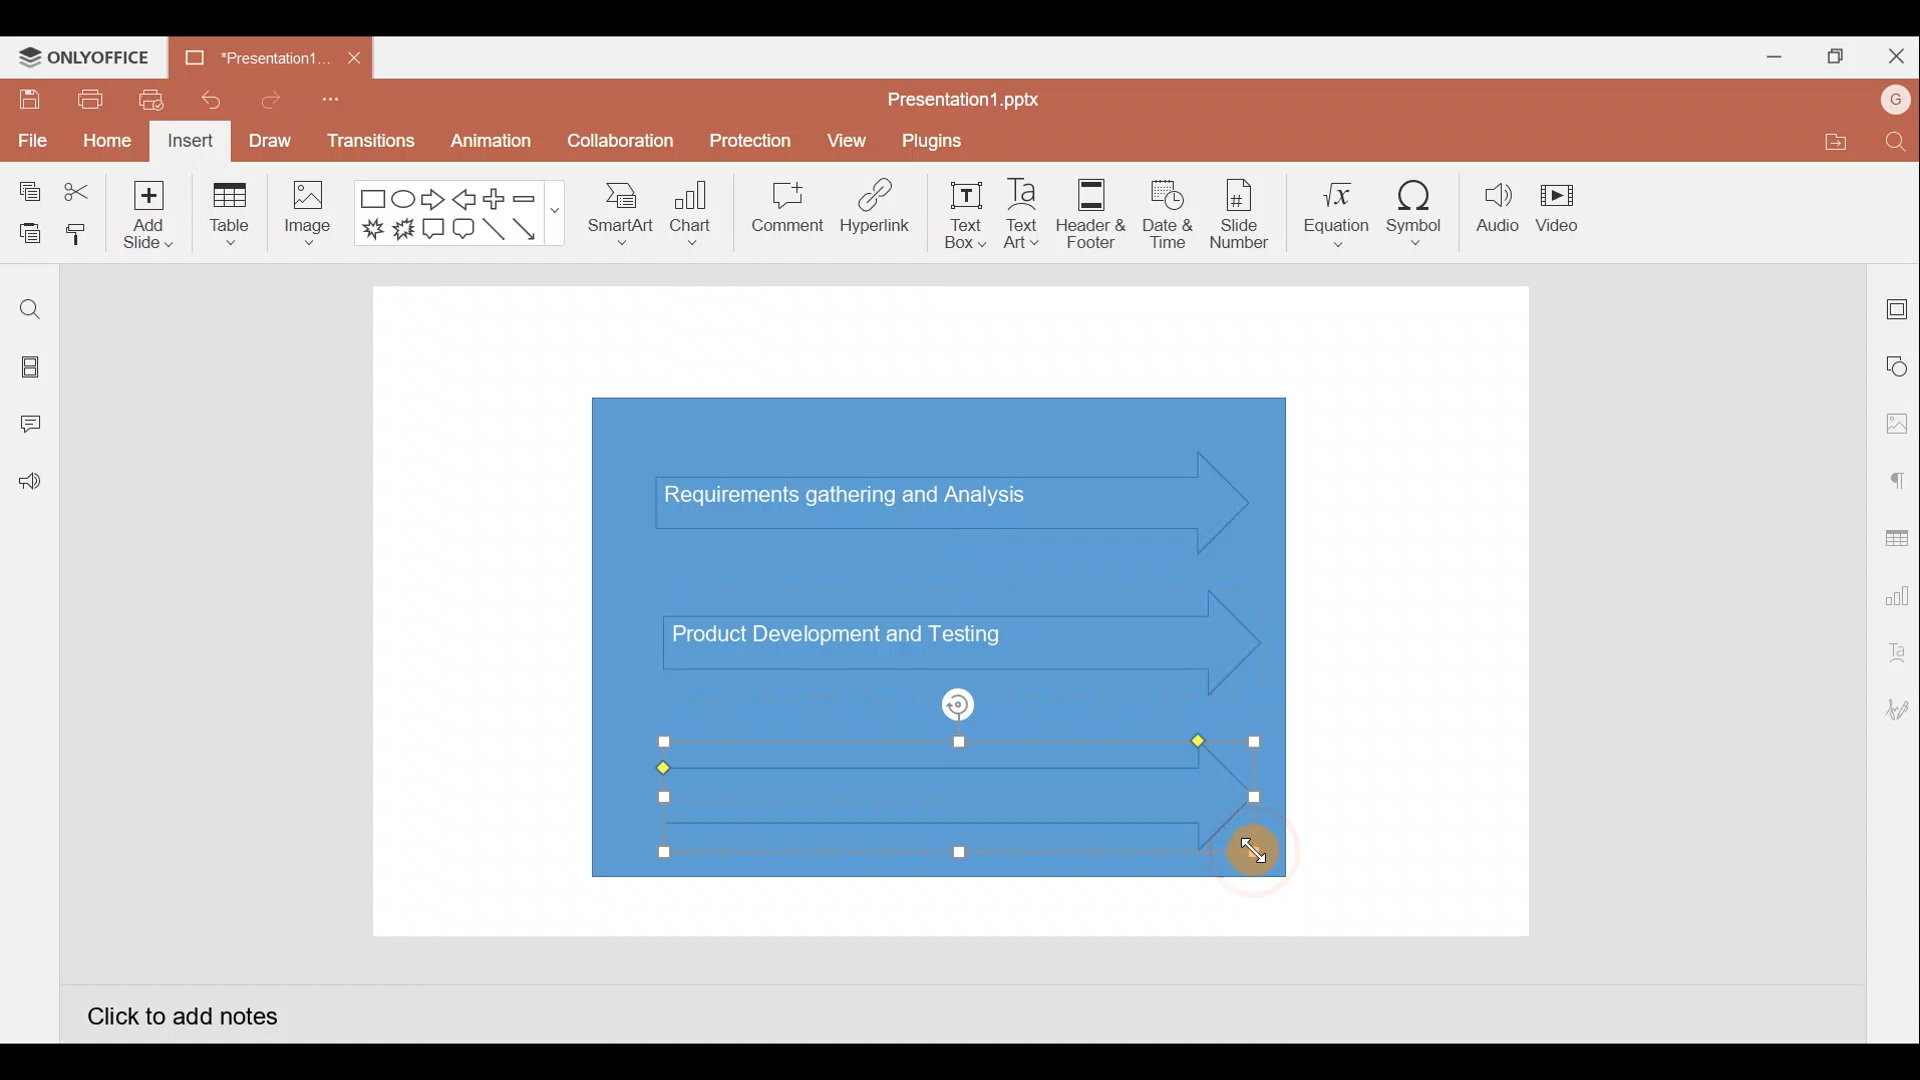 This screenshot has height=1080, width=1920. I want to click on Chart, so click(692, 211).